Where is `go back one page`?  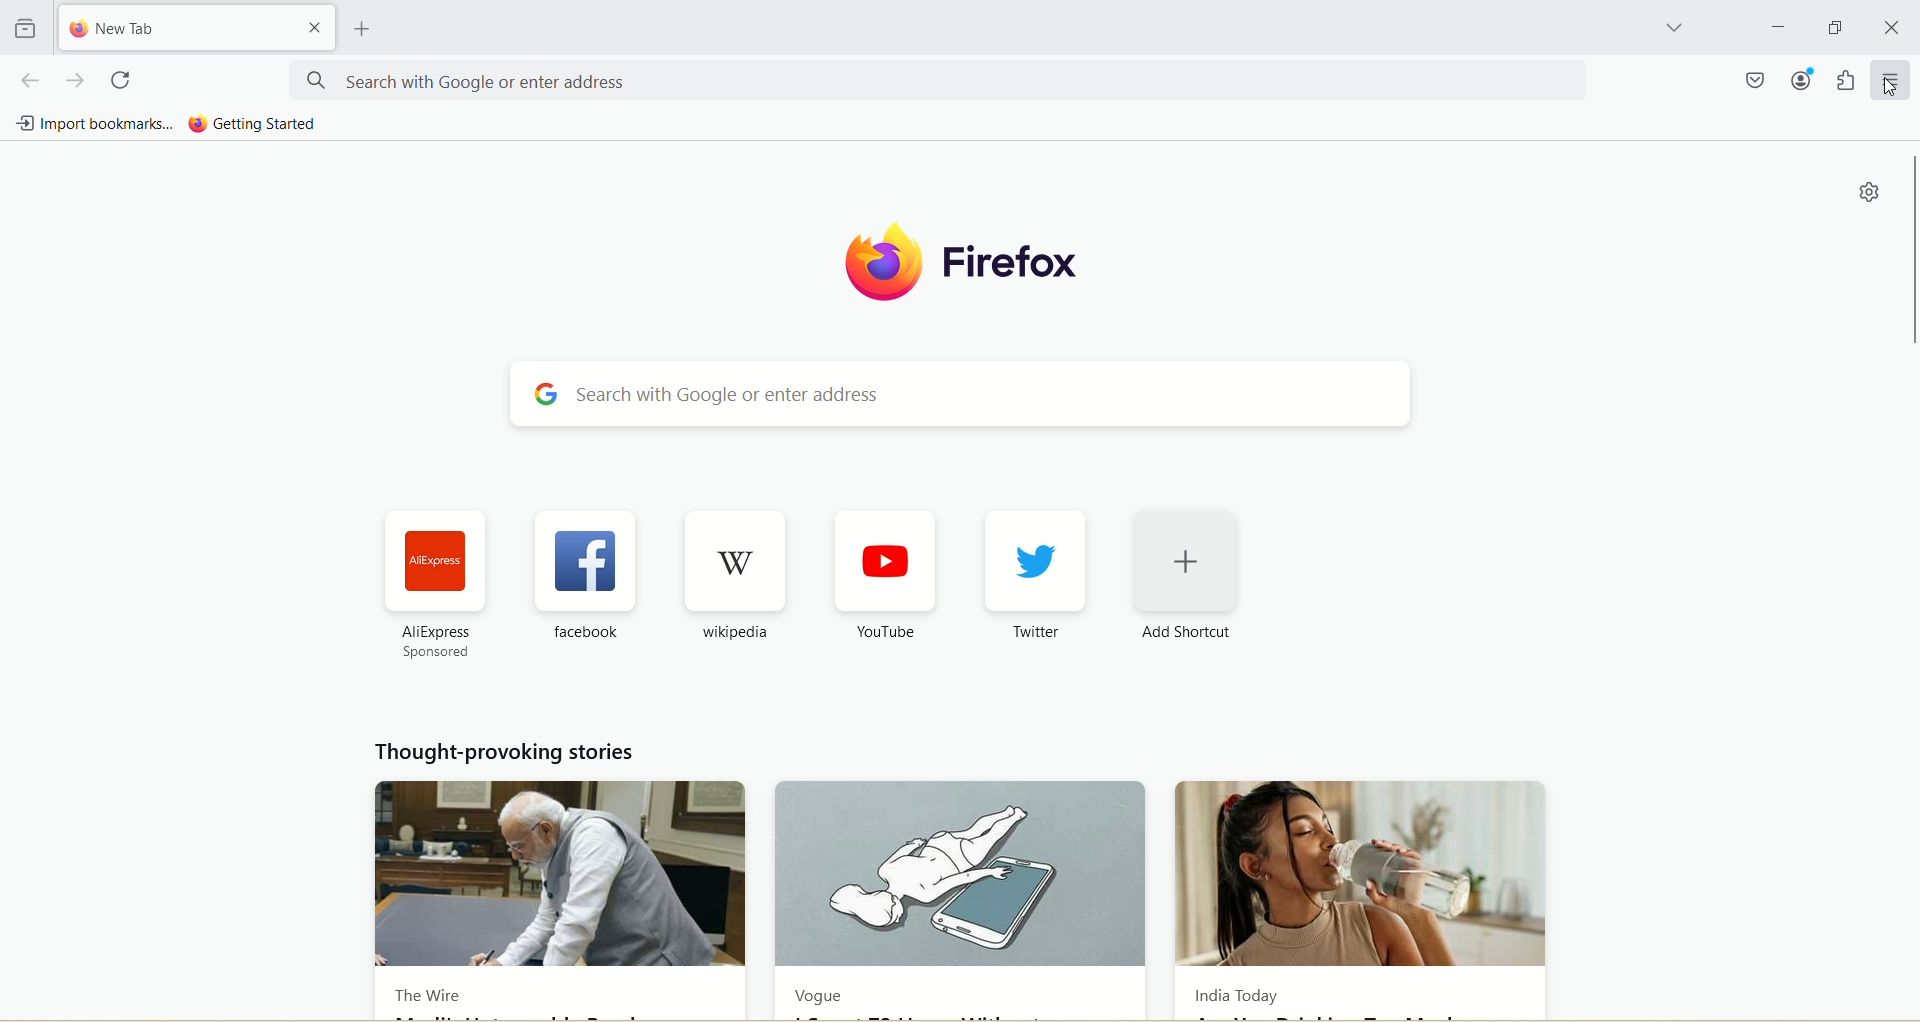 go back one page is located at coordinates (32, 80).